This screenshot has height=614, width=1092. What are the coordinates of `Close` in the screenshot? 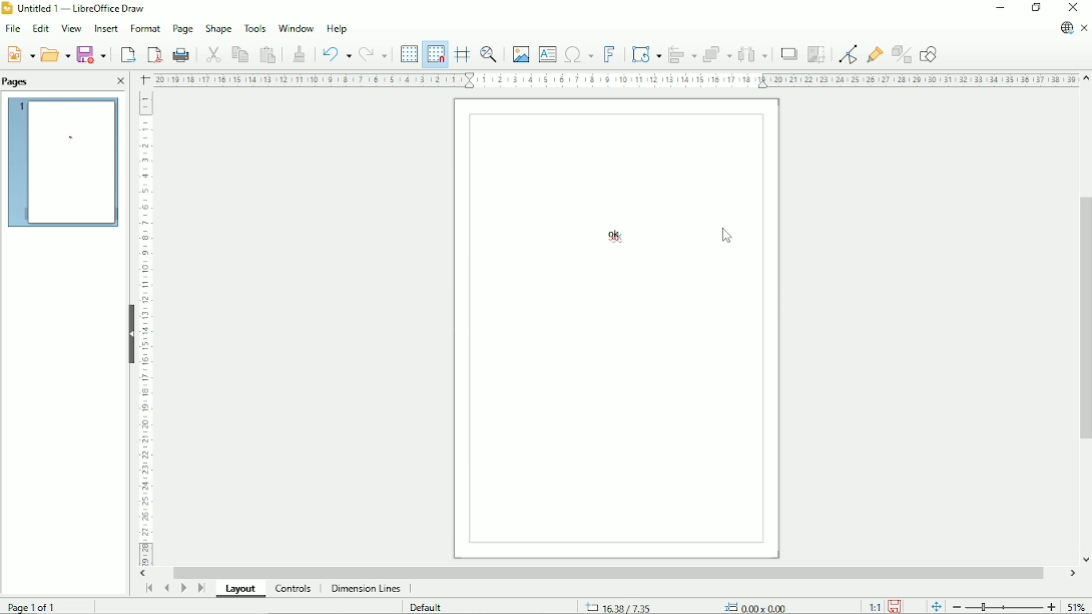 It's located at (120, 81).